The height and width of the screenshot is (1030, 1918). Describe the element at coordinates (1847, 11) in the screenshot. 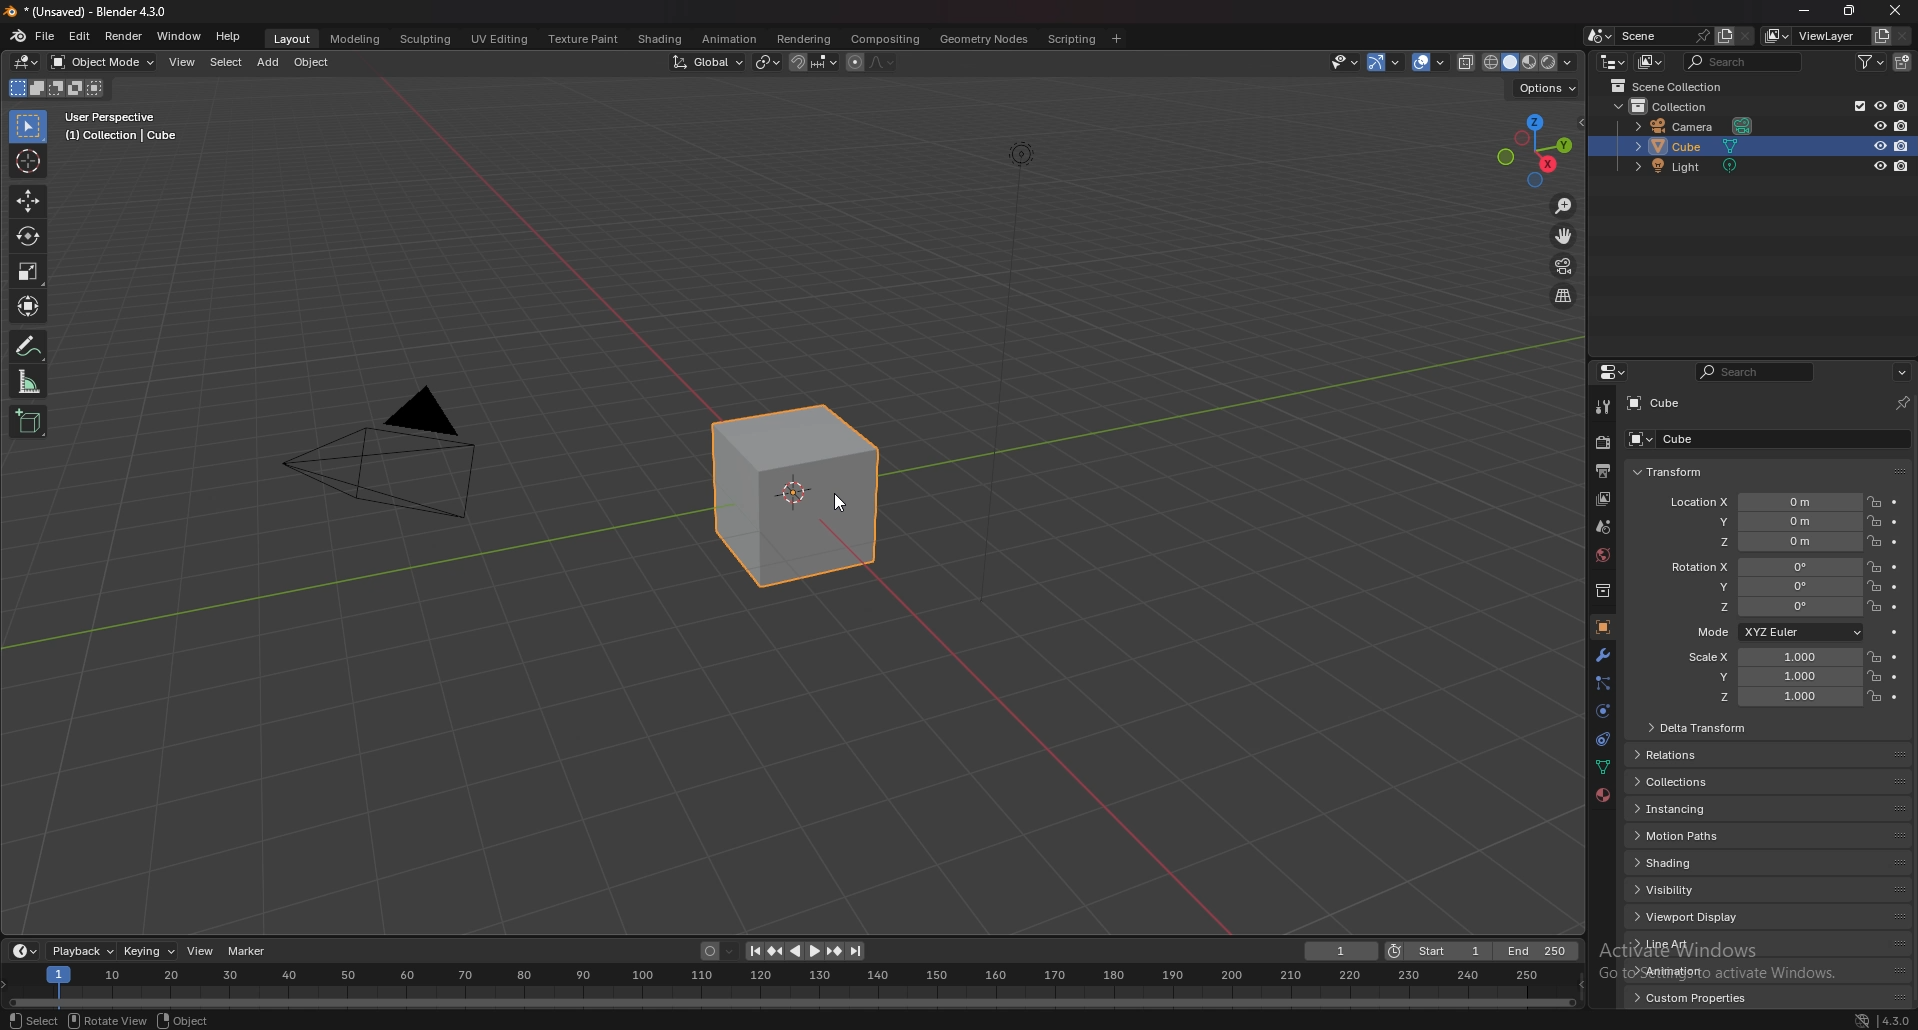

I see `resize` at that location.